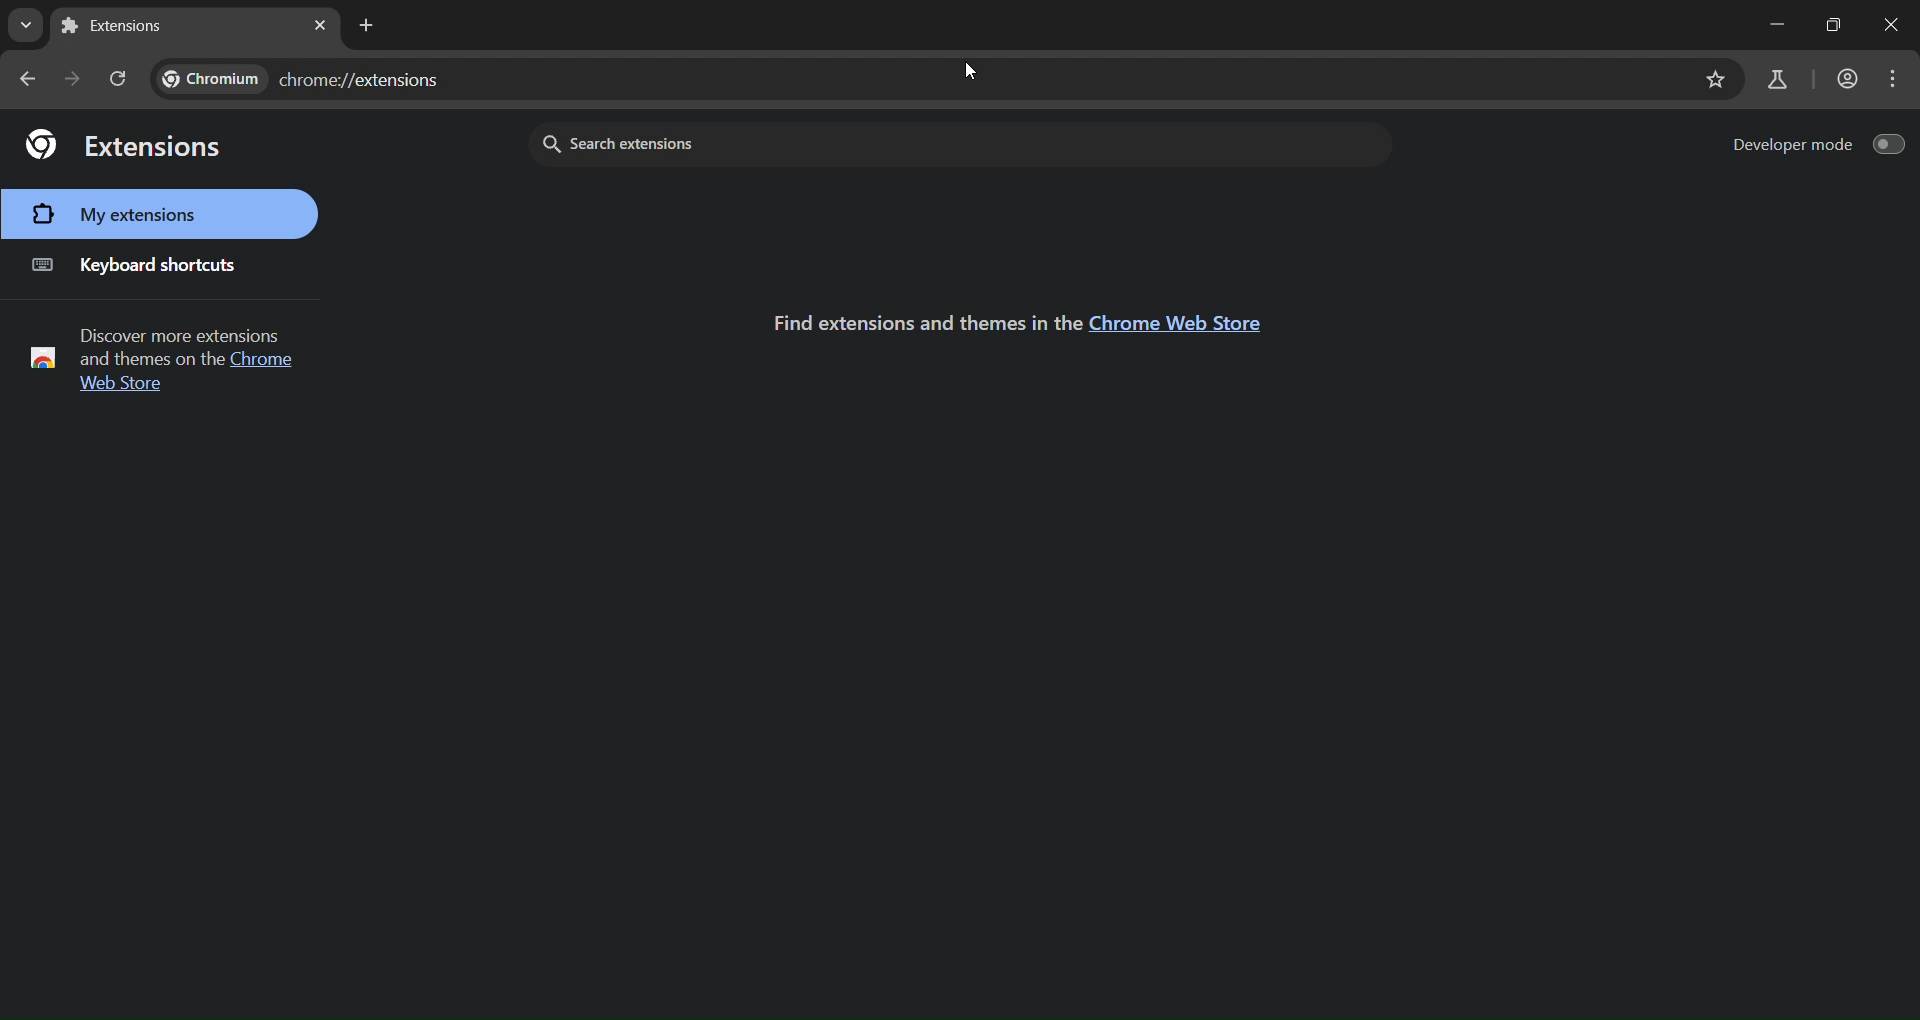 Image resolution: width=1920 pixels, height=1020 pixels. What do you see at coordinates (138, 265) in the screenshot?
I see `keyboard shortcuts` at bounding box center [138, 265].